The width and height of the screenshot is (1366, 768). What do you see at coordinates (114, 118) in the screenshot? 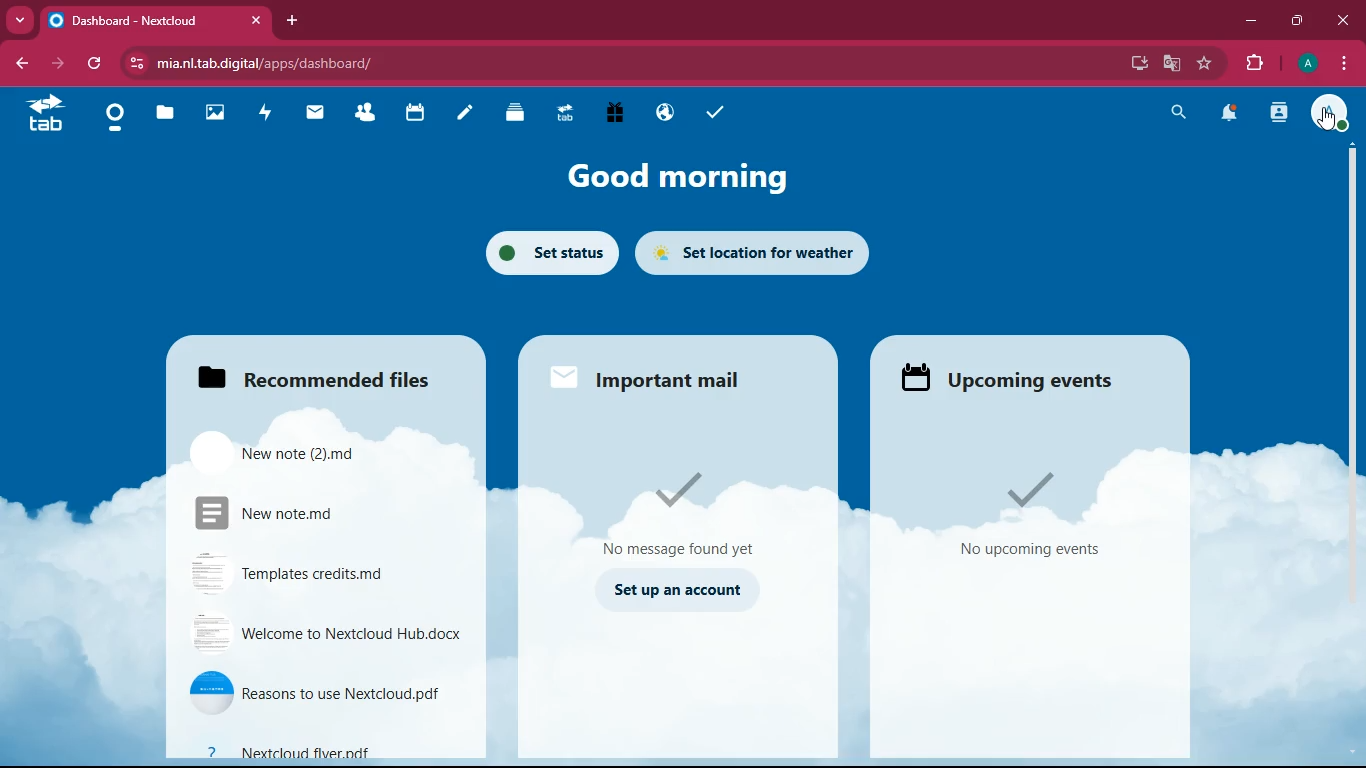
I see `home` at bounding box center [114, 118].